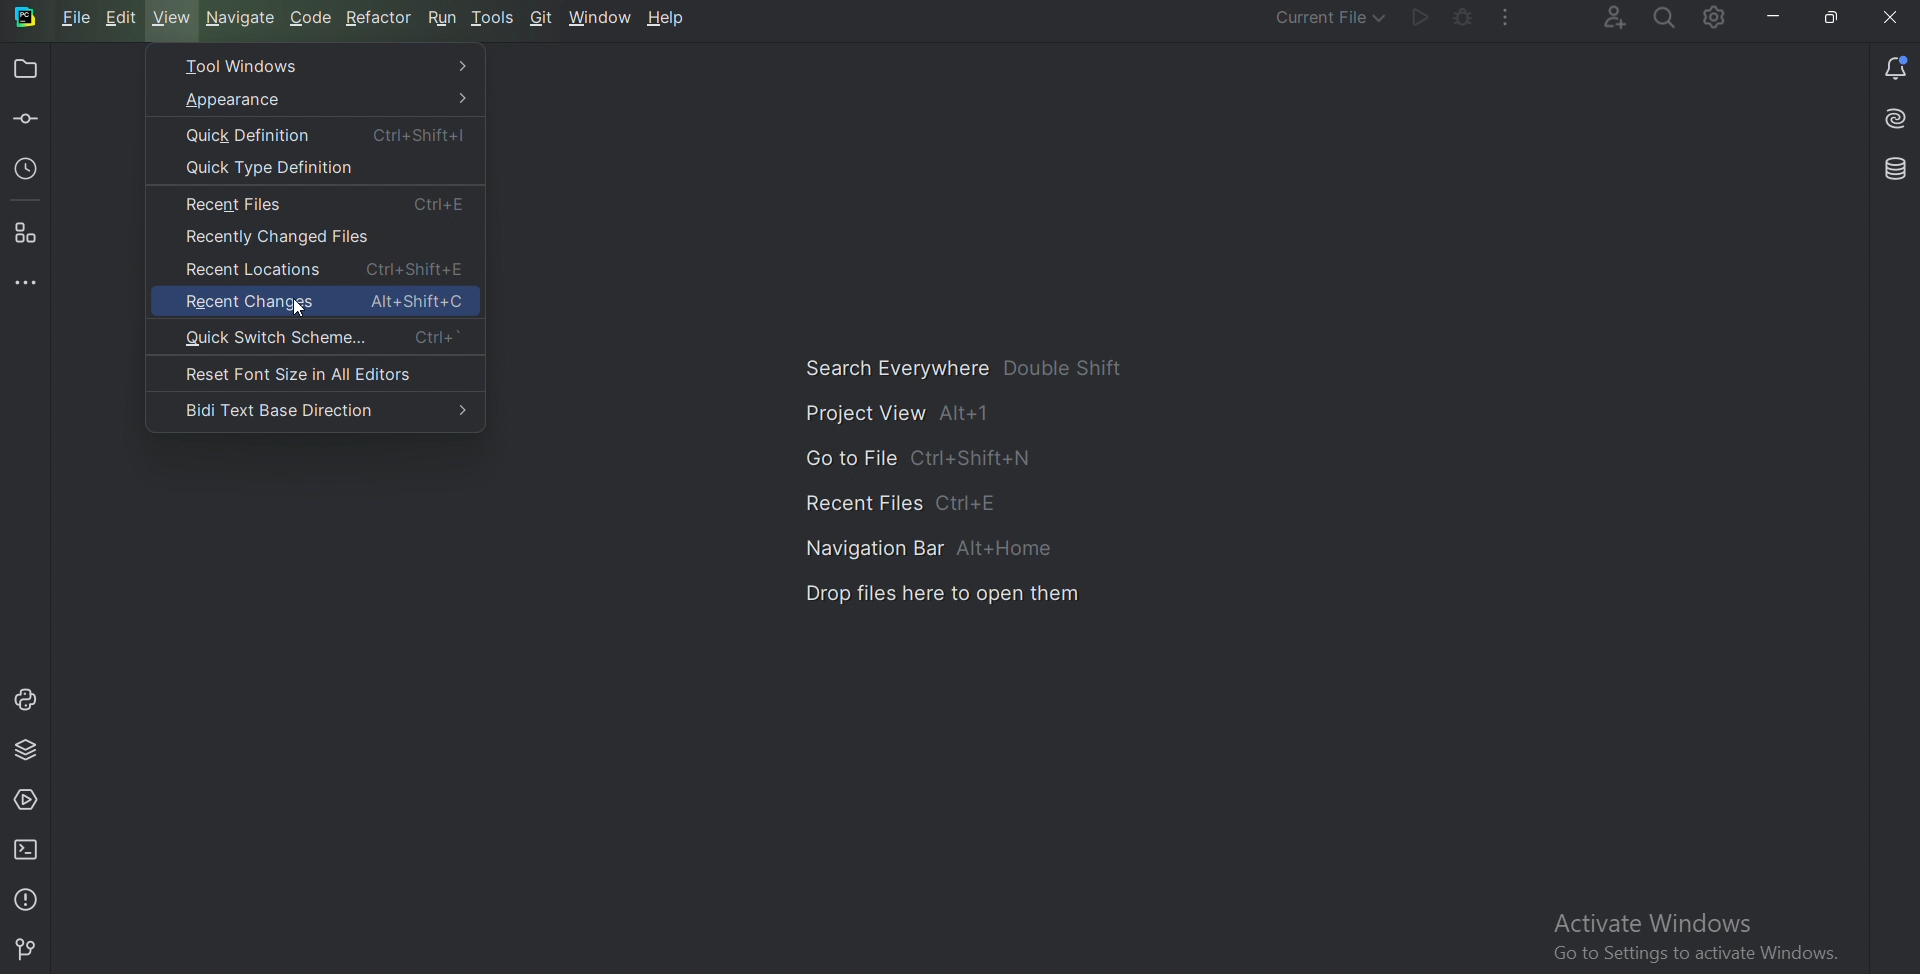 The image size is (1920, 974). What do you see at coordinates (664, 17) in the screenshot?
I see `Help` at bounding box center [664, 17].